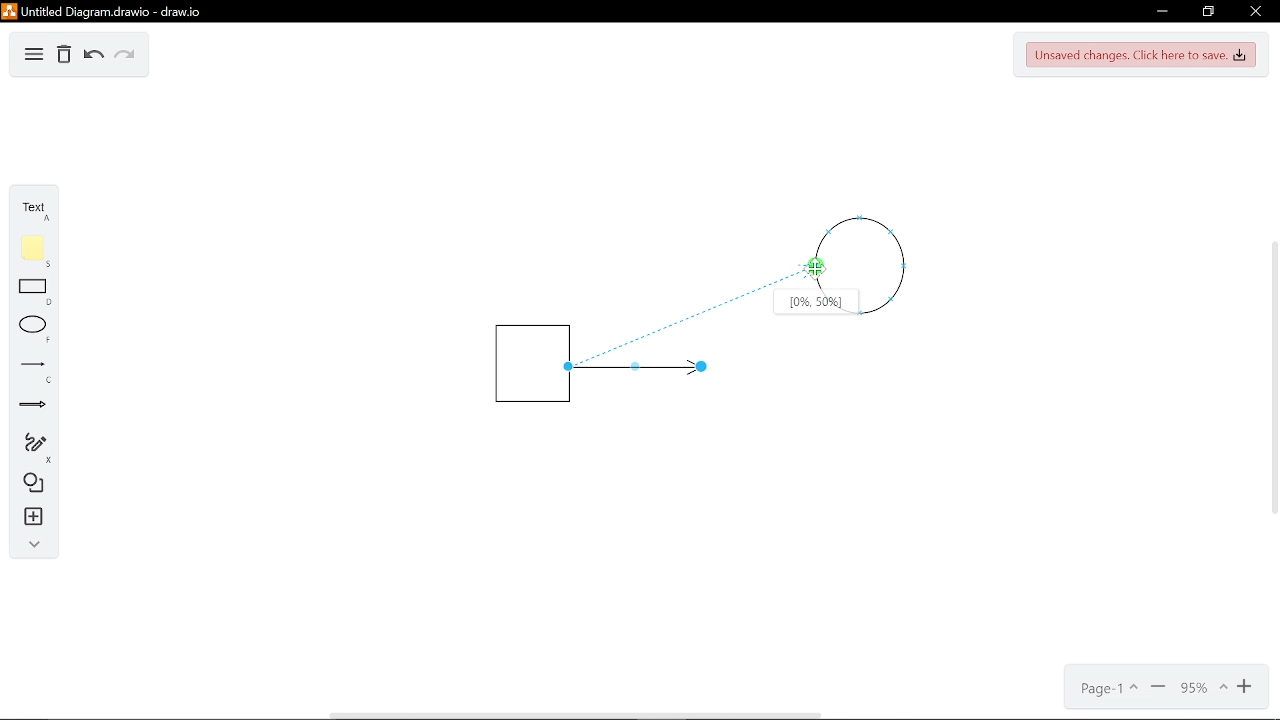  Describe the element at coordinates (26, 206) in the screenshot. I see `Text` at that location.